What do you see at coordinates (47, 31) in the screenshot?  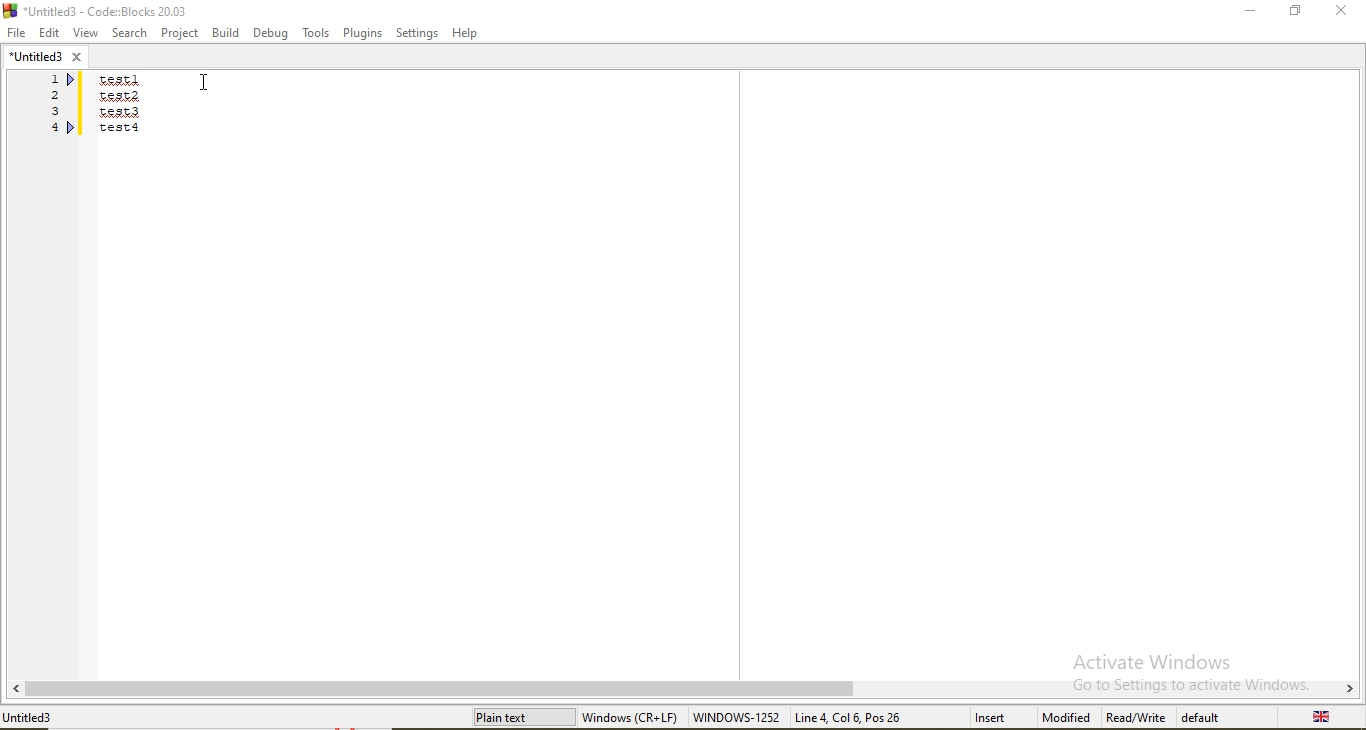 I see `Edit ` at bounding box center [47, 31].